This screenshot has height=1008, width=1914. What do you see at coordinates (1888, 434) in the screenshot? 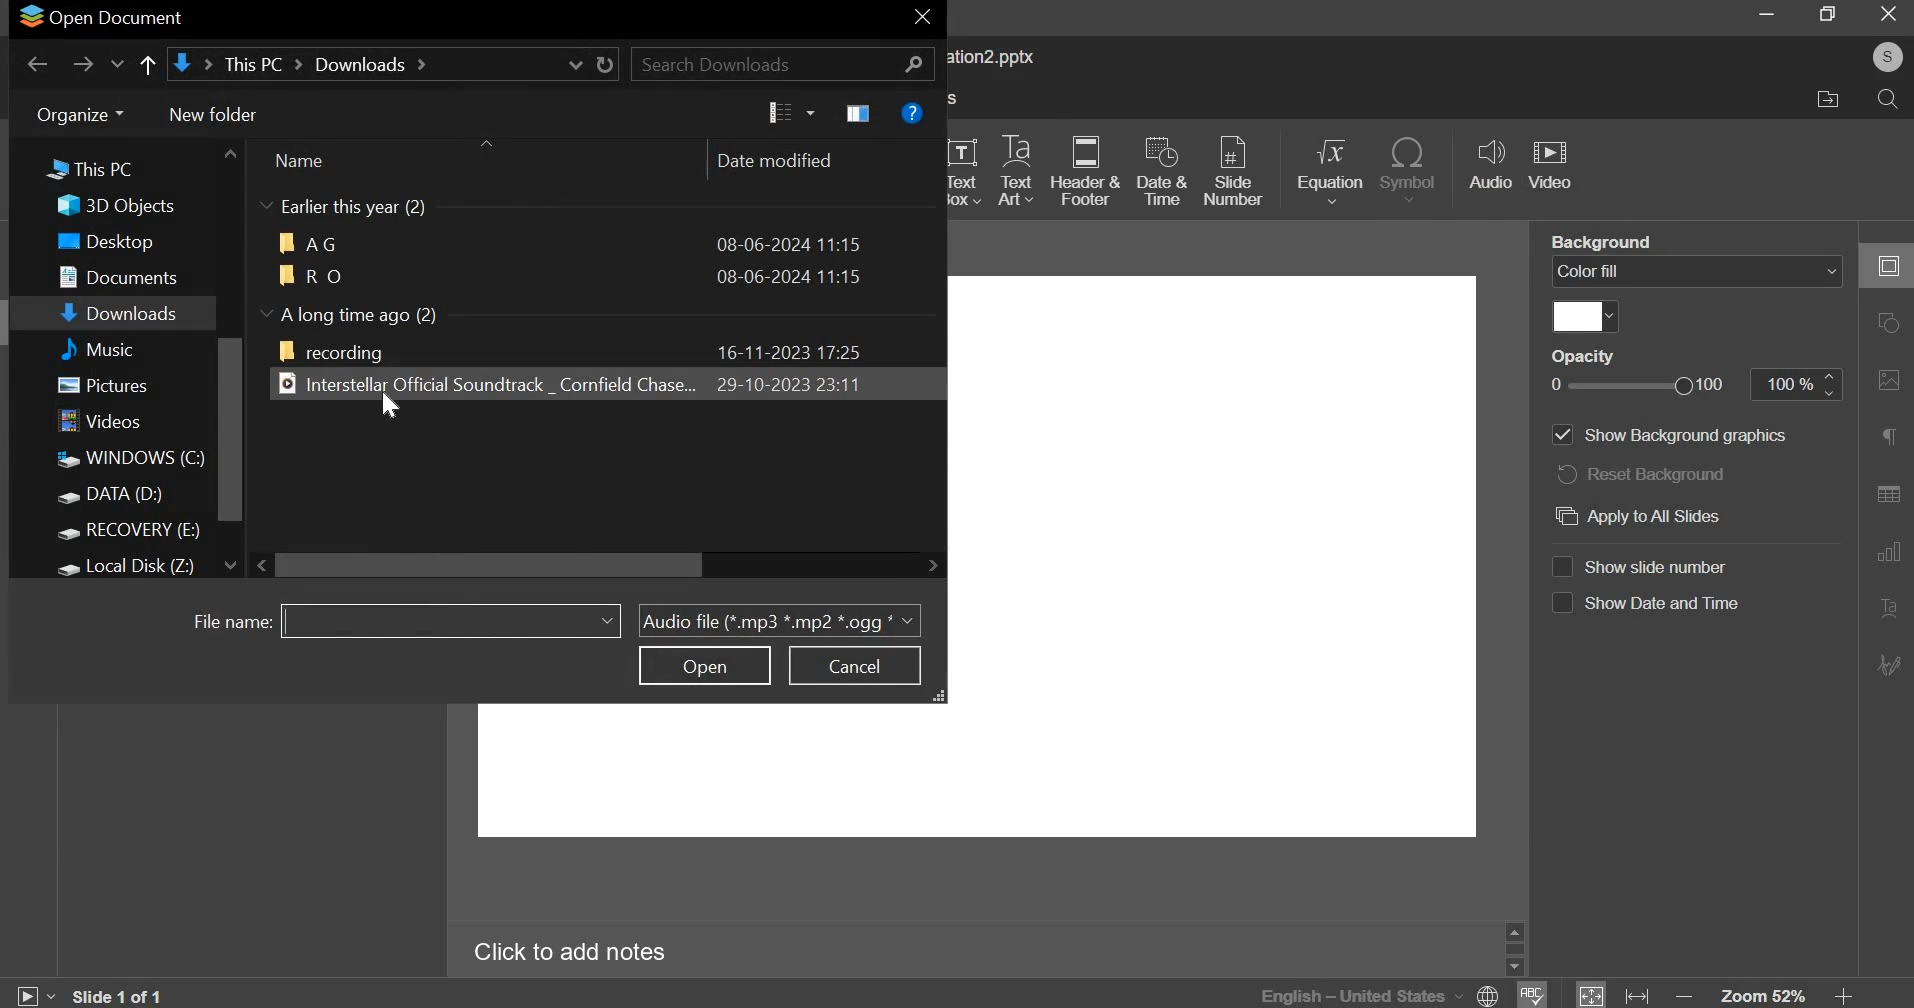
I see `paragraph settings` at bounding box center [1888, 434].